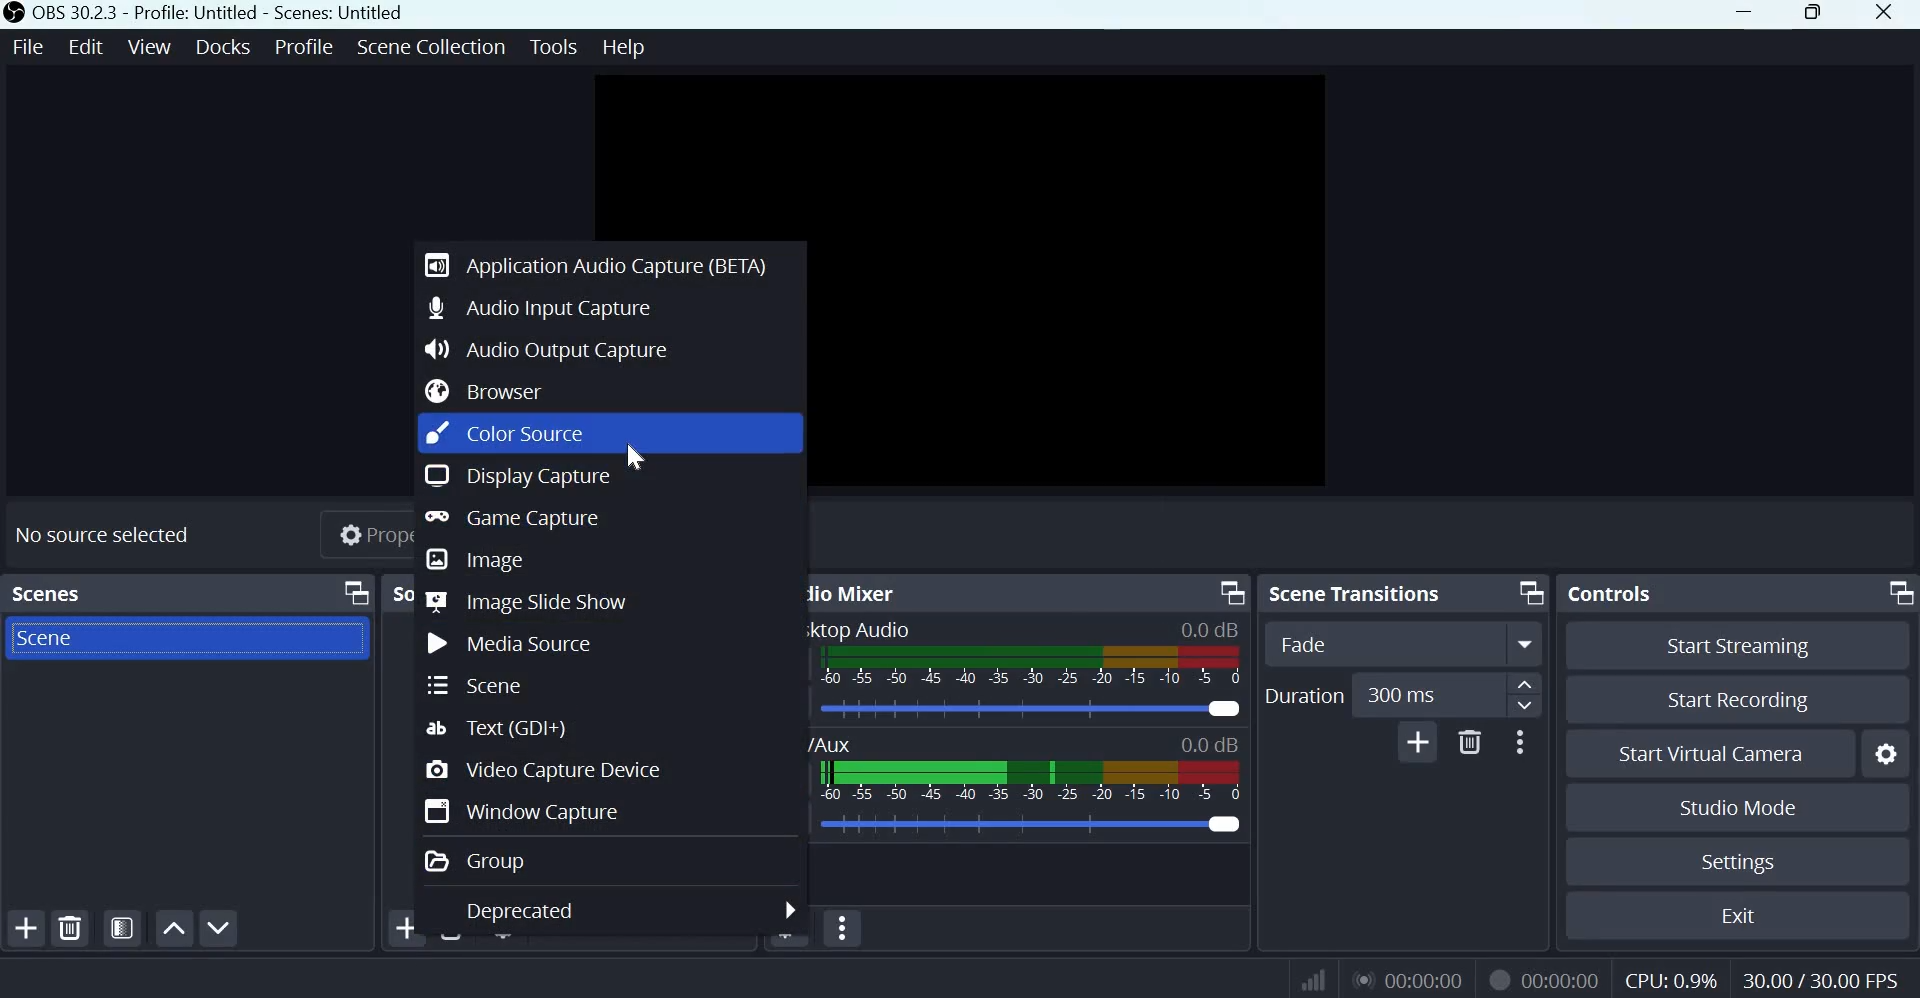  I want to click on Display Capture, so click(516, 475).